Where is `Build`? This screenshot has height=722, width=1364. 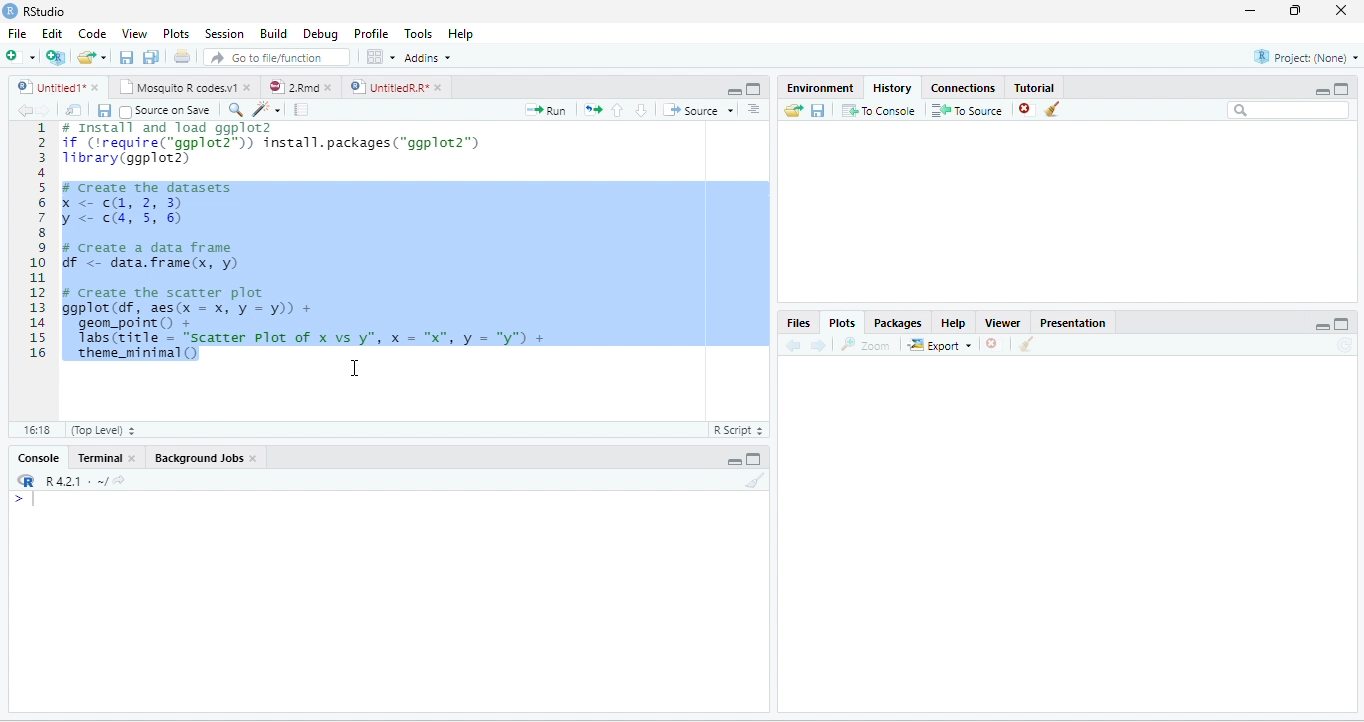 Build is located at coordinates (272, 32).